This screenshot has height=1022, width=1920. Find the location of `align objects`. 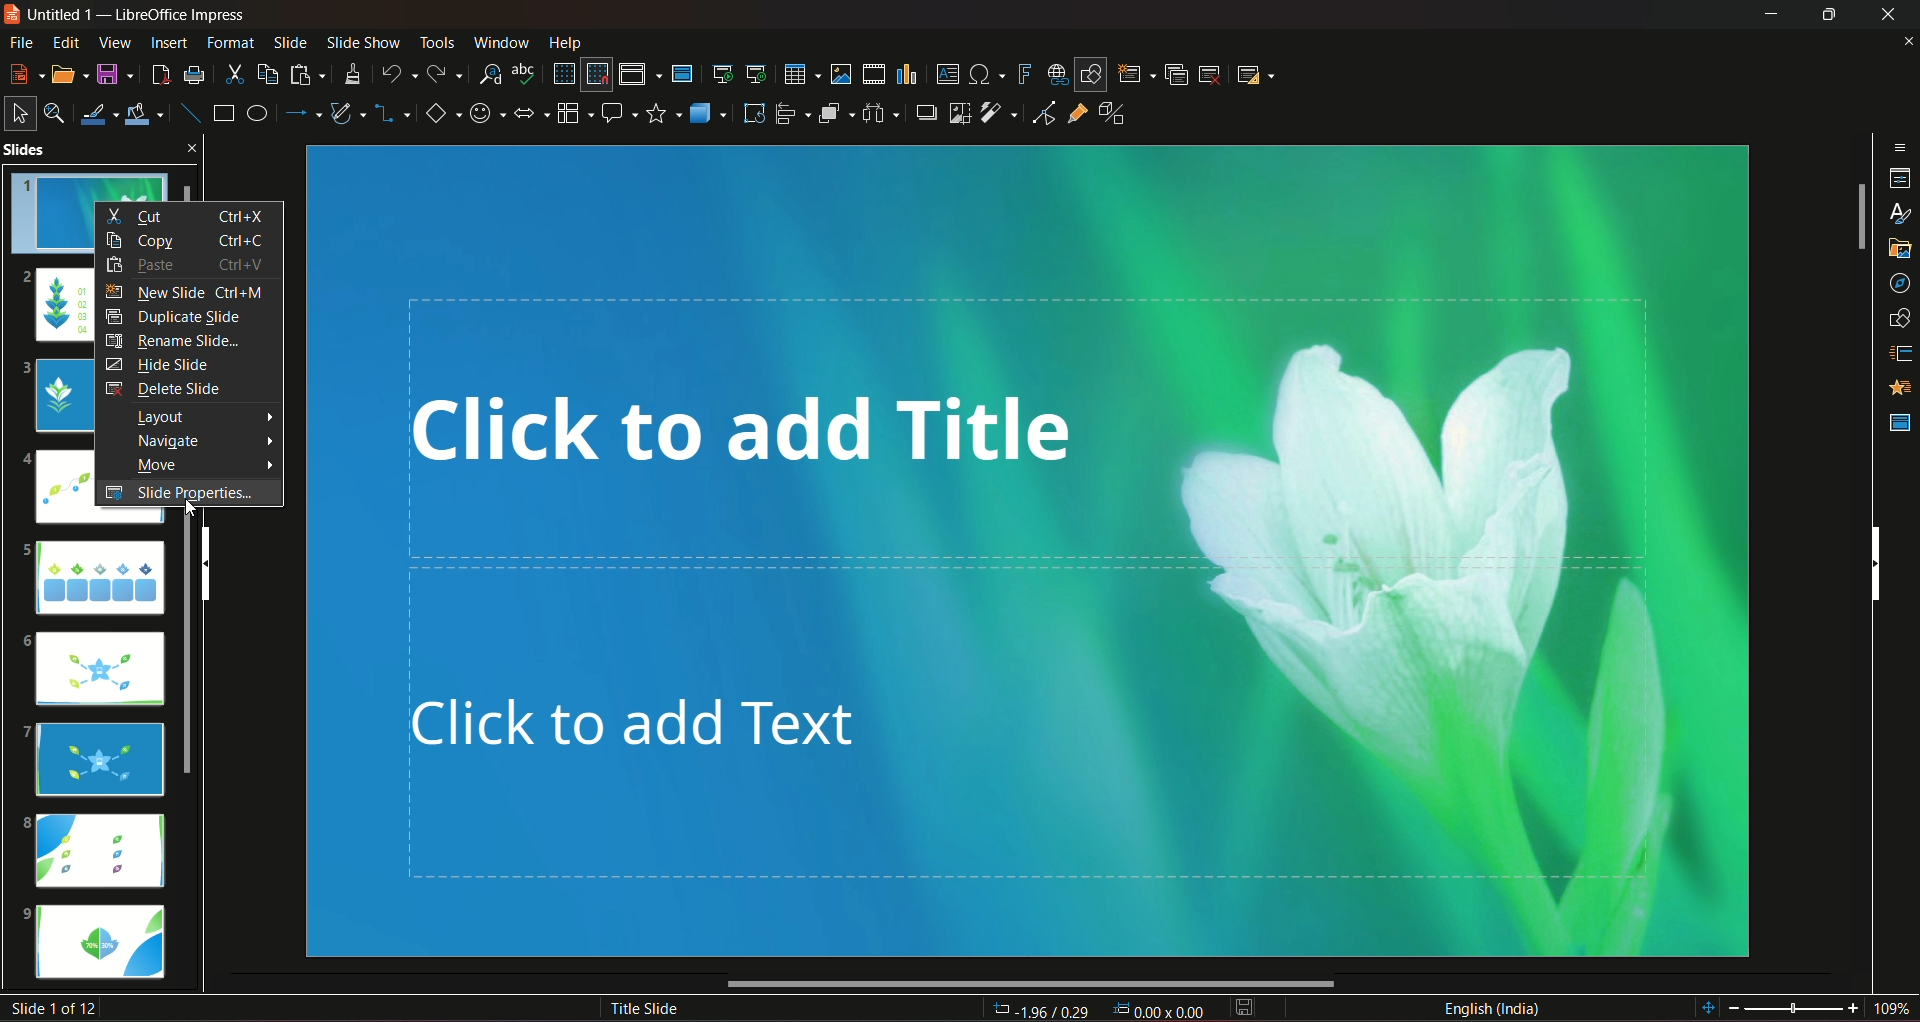

align objects is located at coordinates (791, 114).